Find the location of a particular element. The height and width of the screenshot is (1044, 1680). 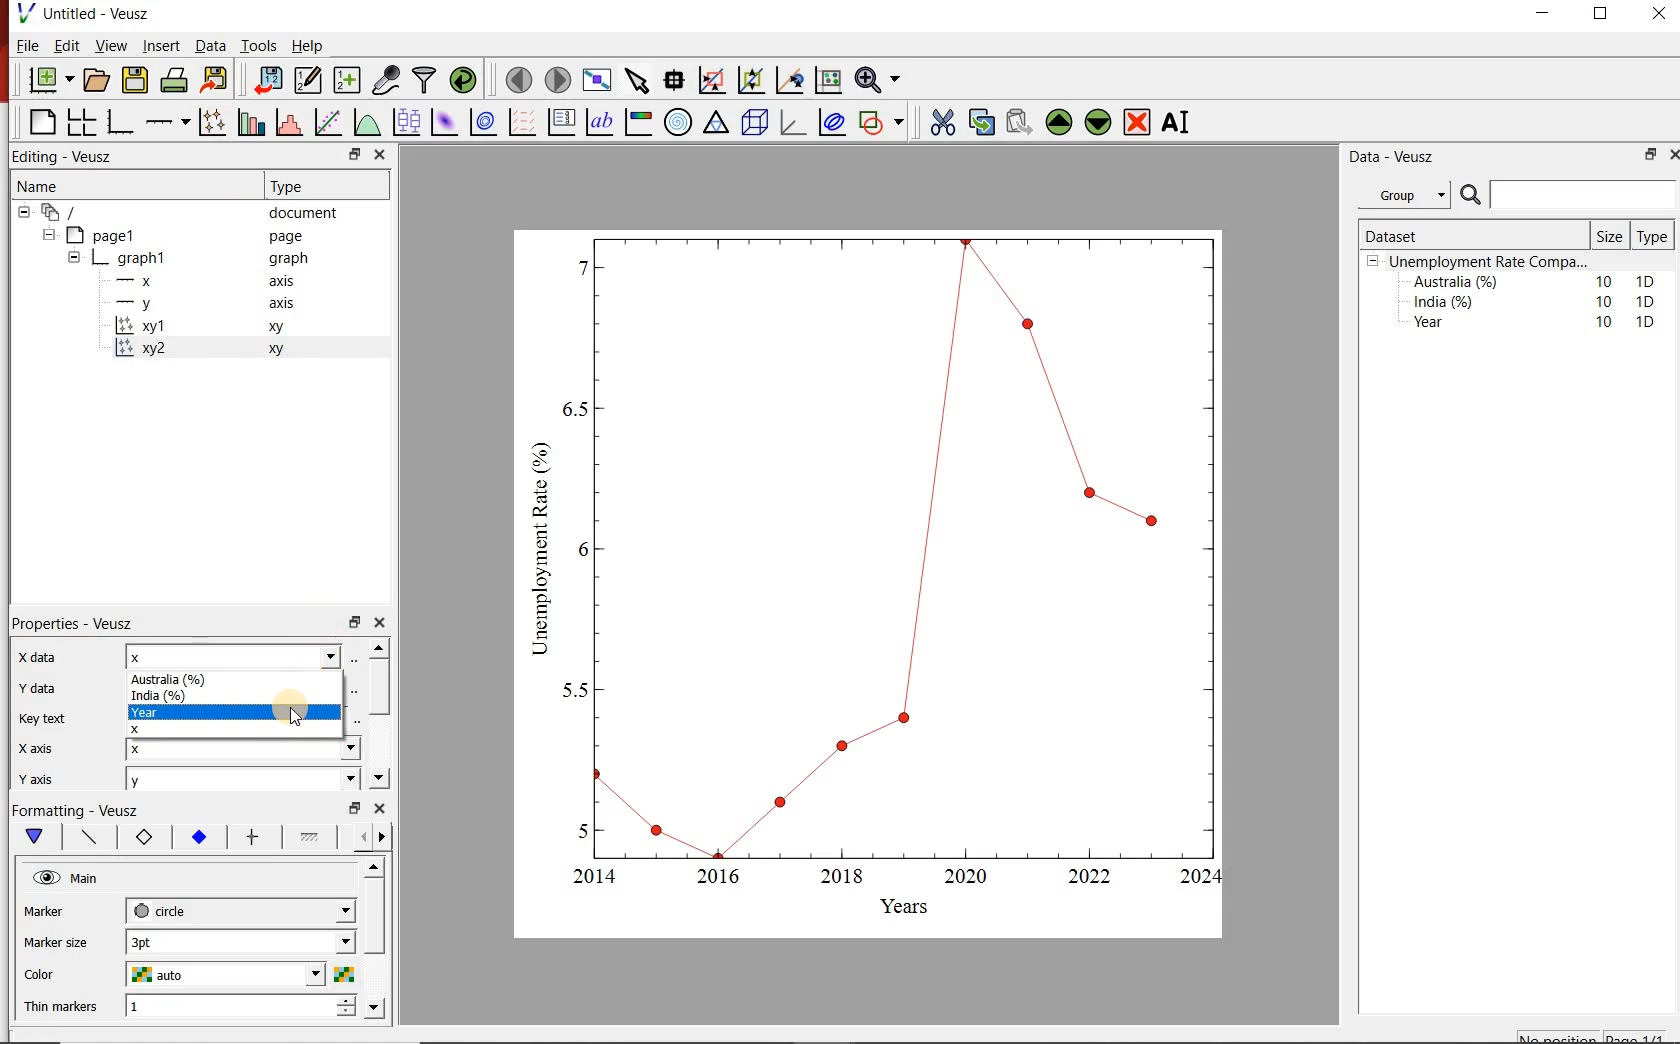

click to recenter graph axes is located at coordinates (791, 79).